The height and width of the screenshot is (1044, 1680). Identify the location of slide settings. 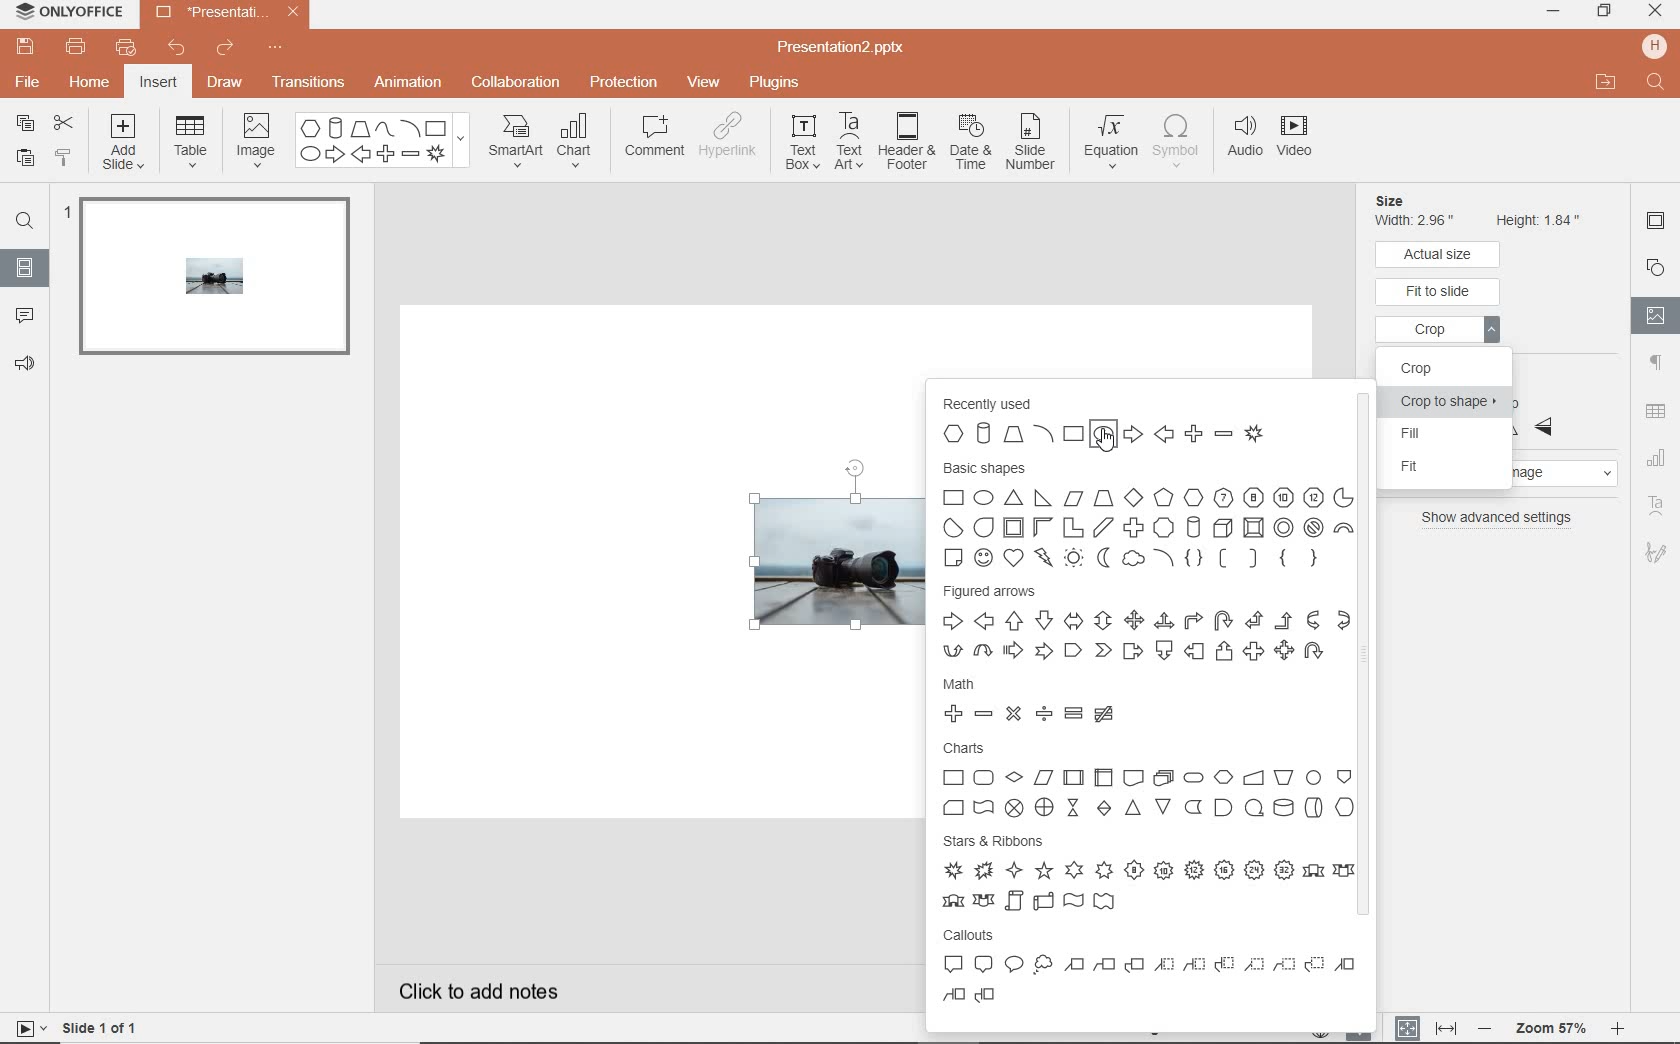
(1656, 224).